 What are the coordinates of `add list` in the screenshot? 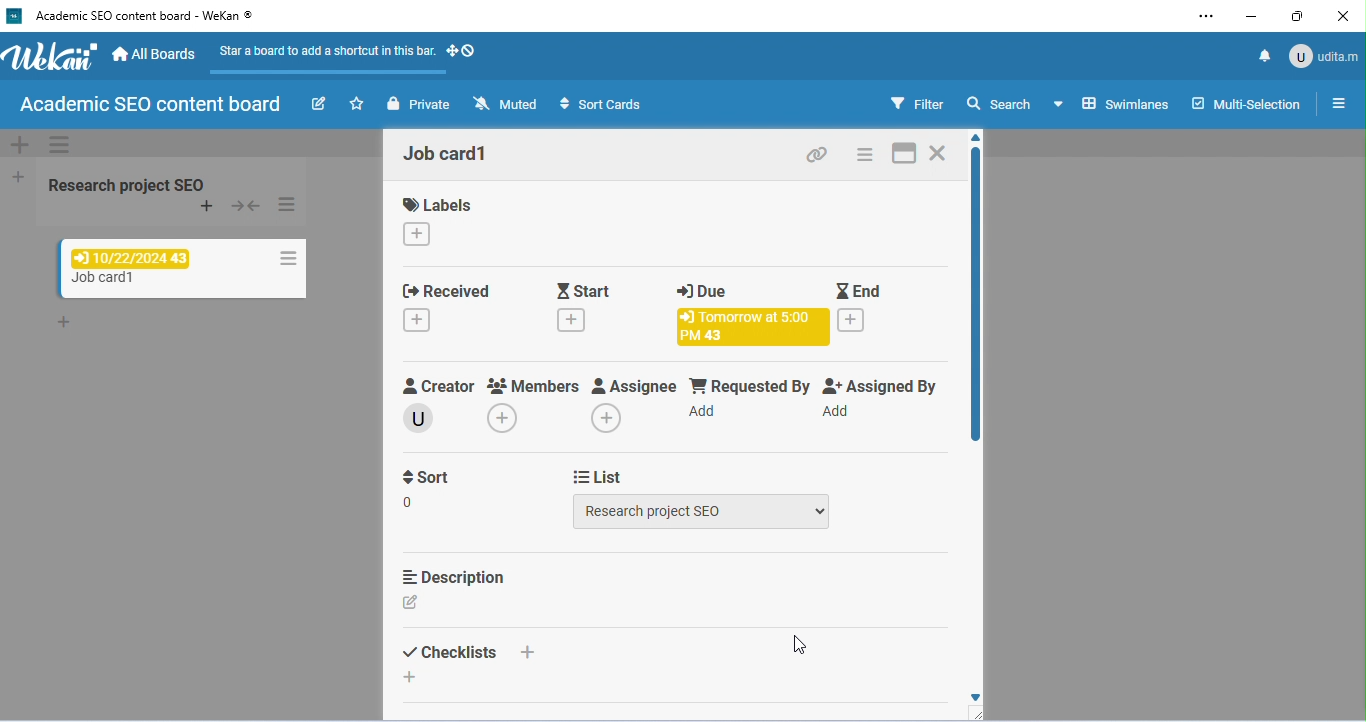 It's located at (20, 178).